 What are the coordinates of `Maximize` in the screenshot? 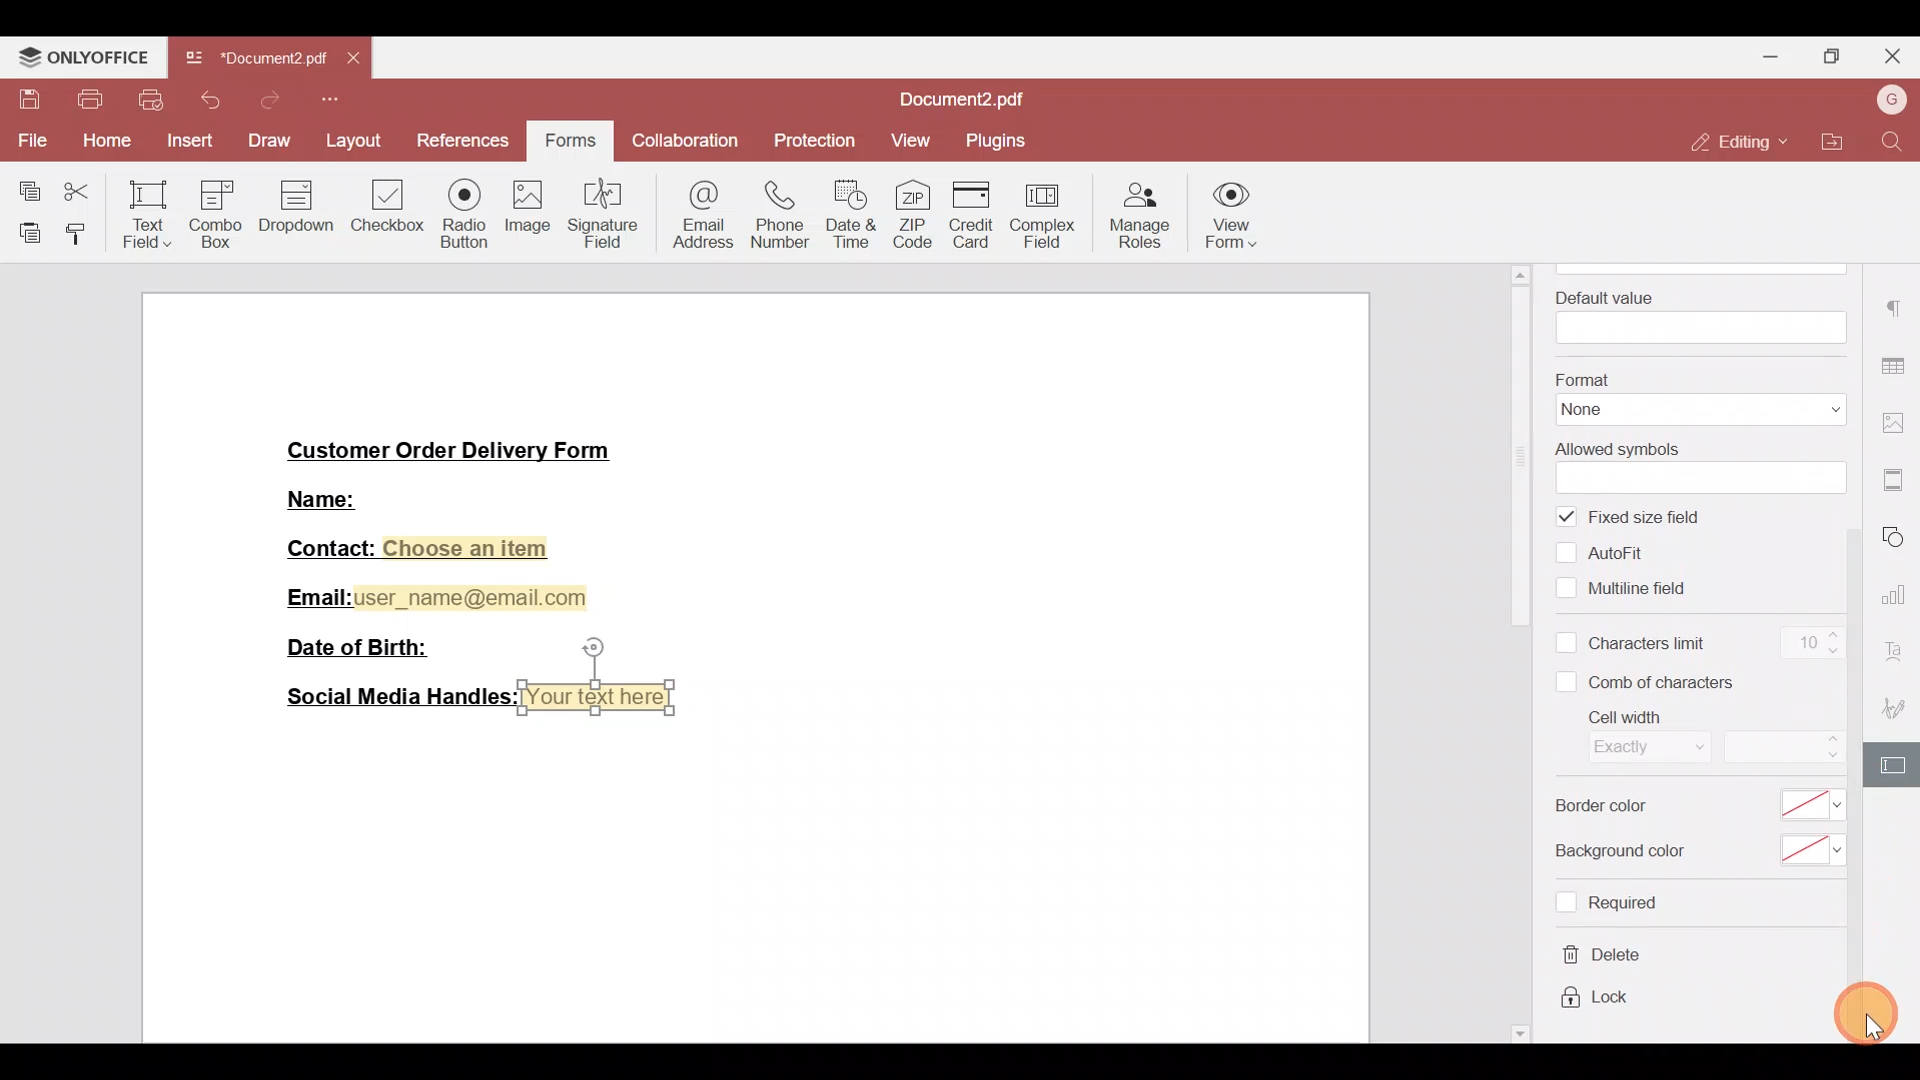 It's located at (1839, 55).